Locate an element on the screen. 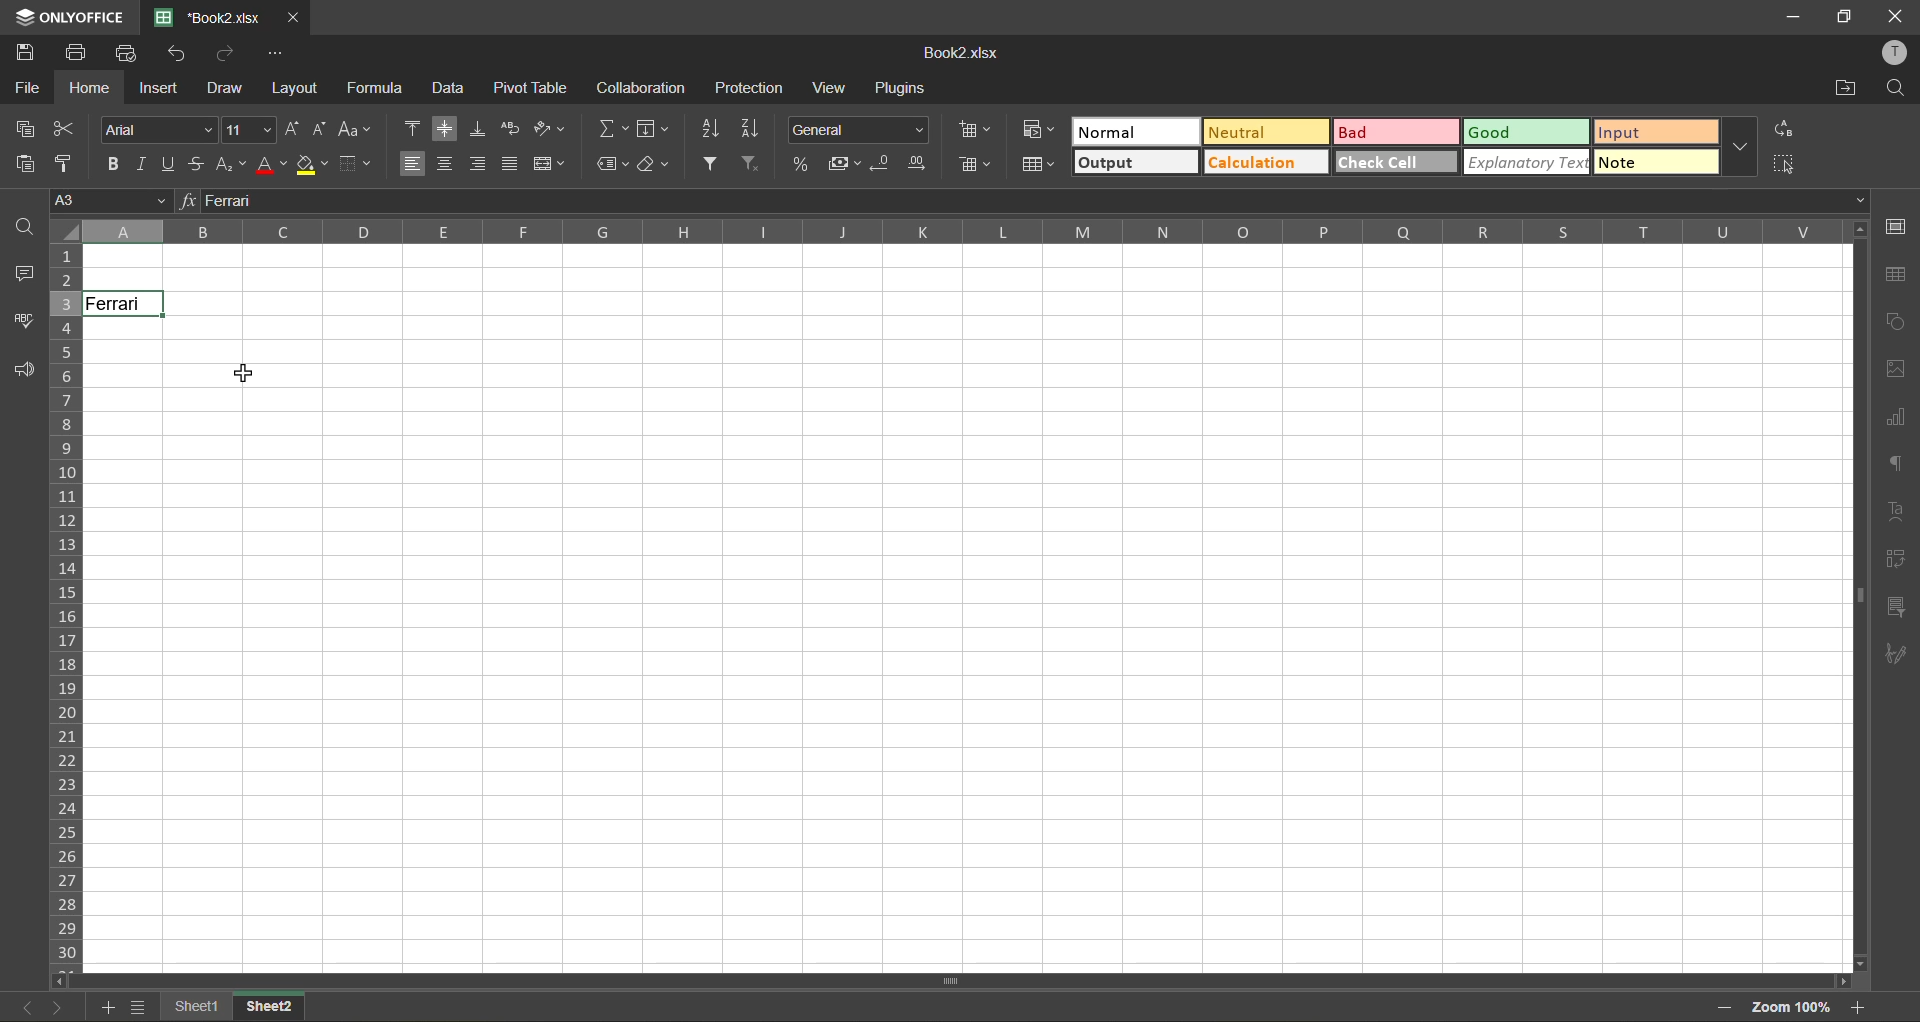 This screenshot has height=1022, width=1920. plugins is located at coordinates (900, 88).